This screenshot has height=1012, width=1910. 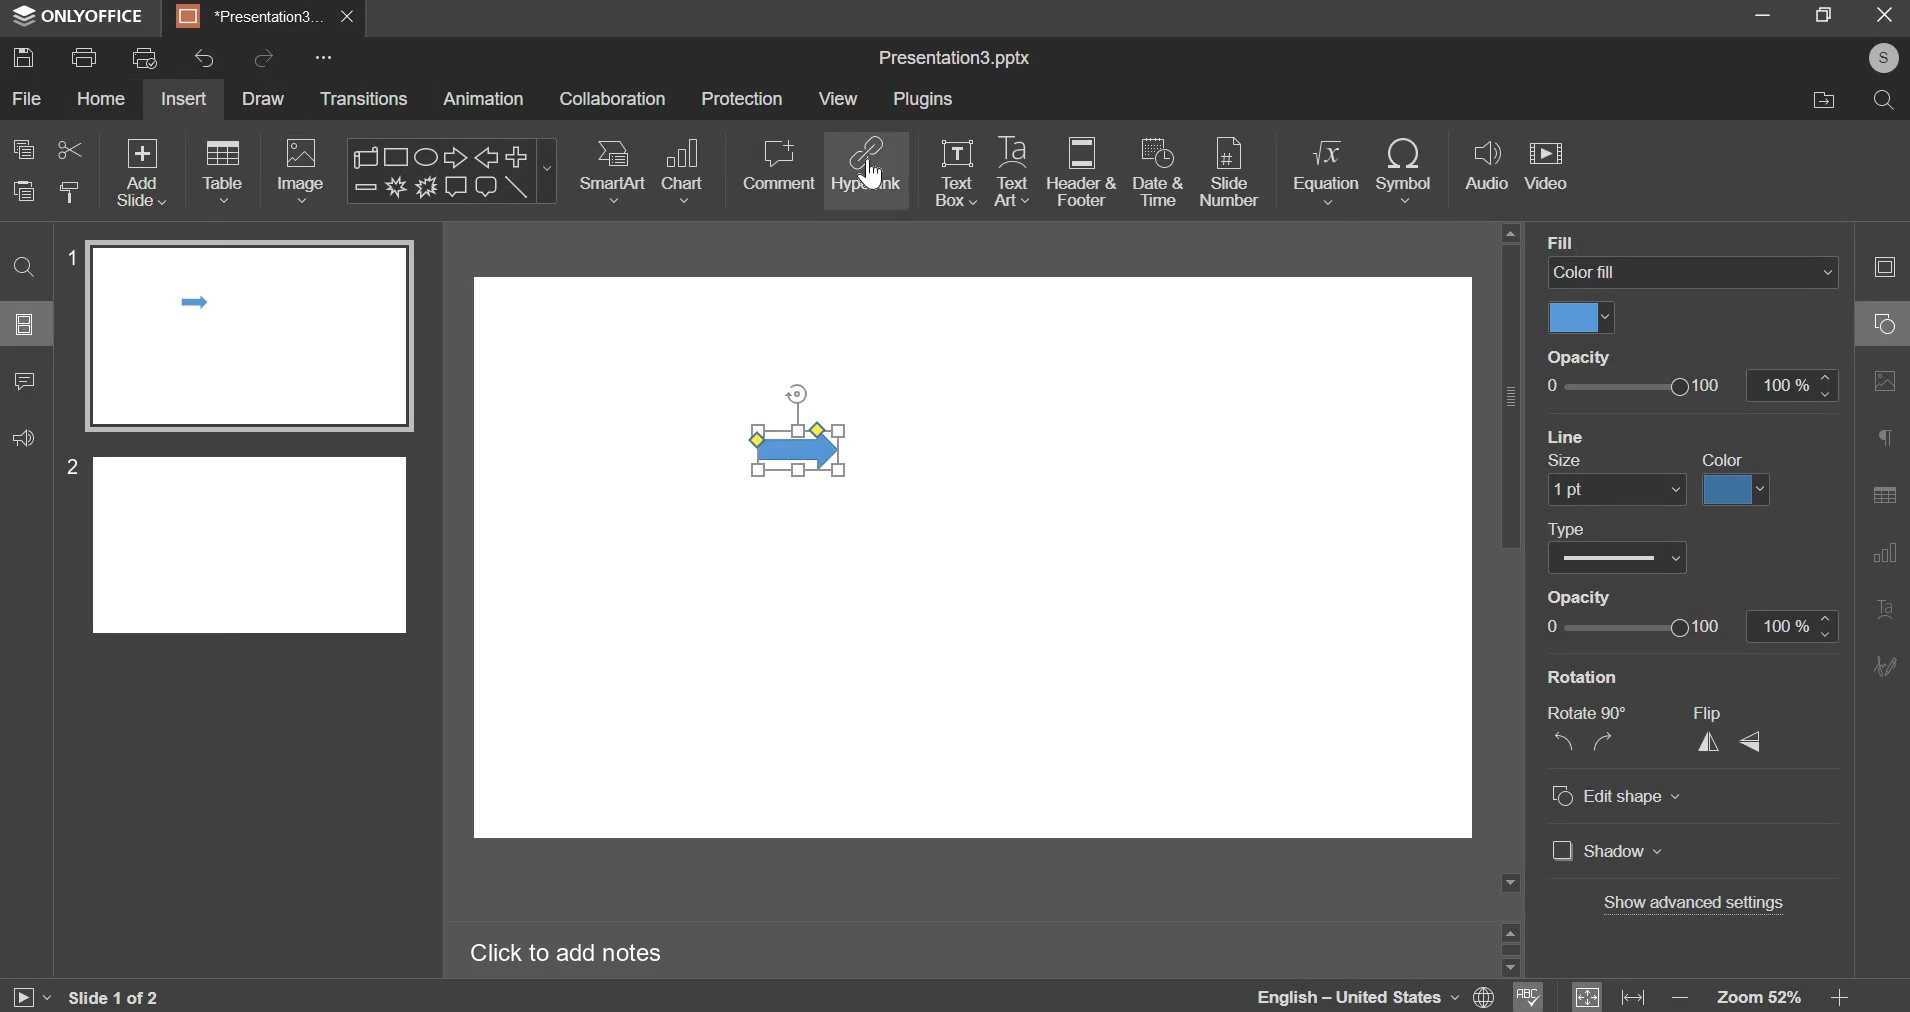 What do you see at coordinates (348, 17) in the screenshot?
I see `close` at bounding box center [348, 17].